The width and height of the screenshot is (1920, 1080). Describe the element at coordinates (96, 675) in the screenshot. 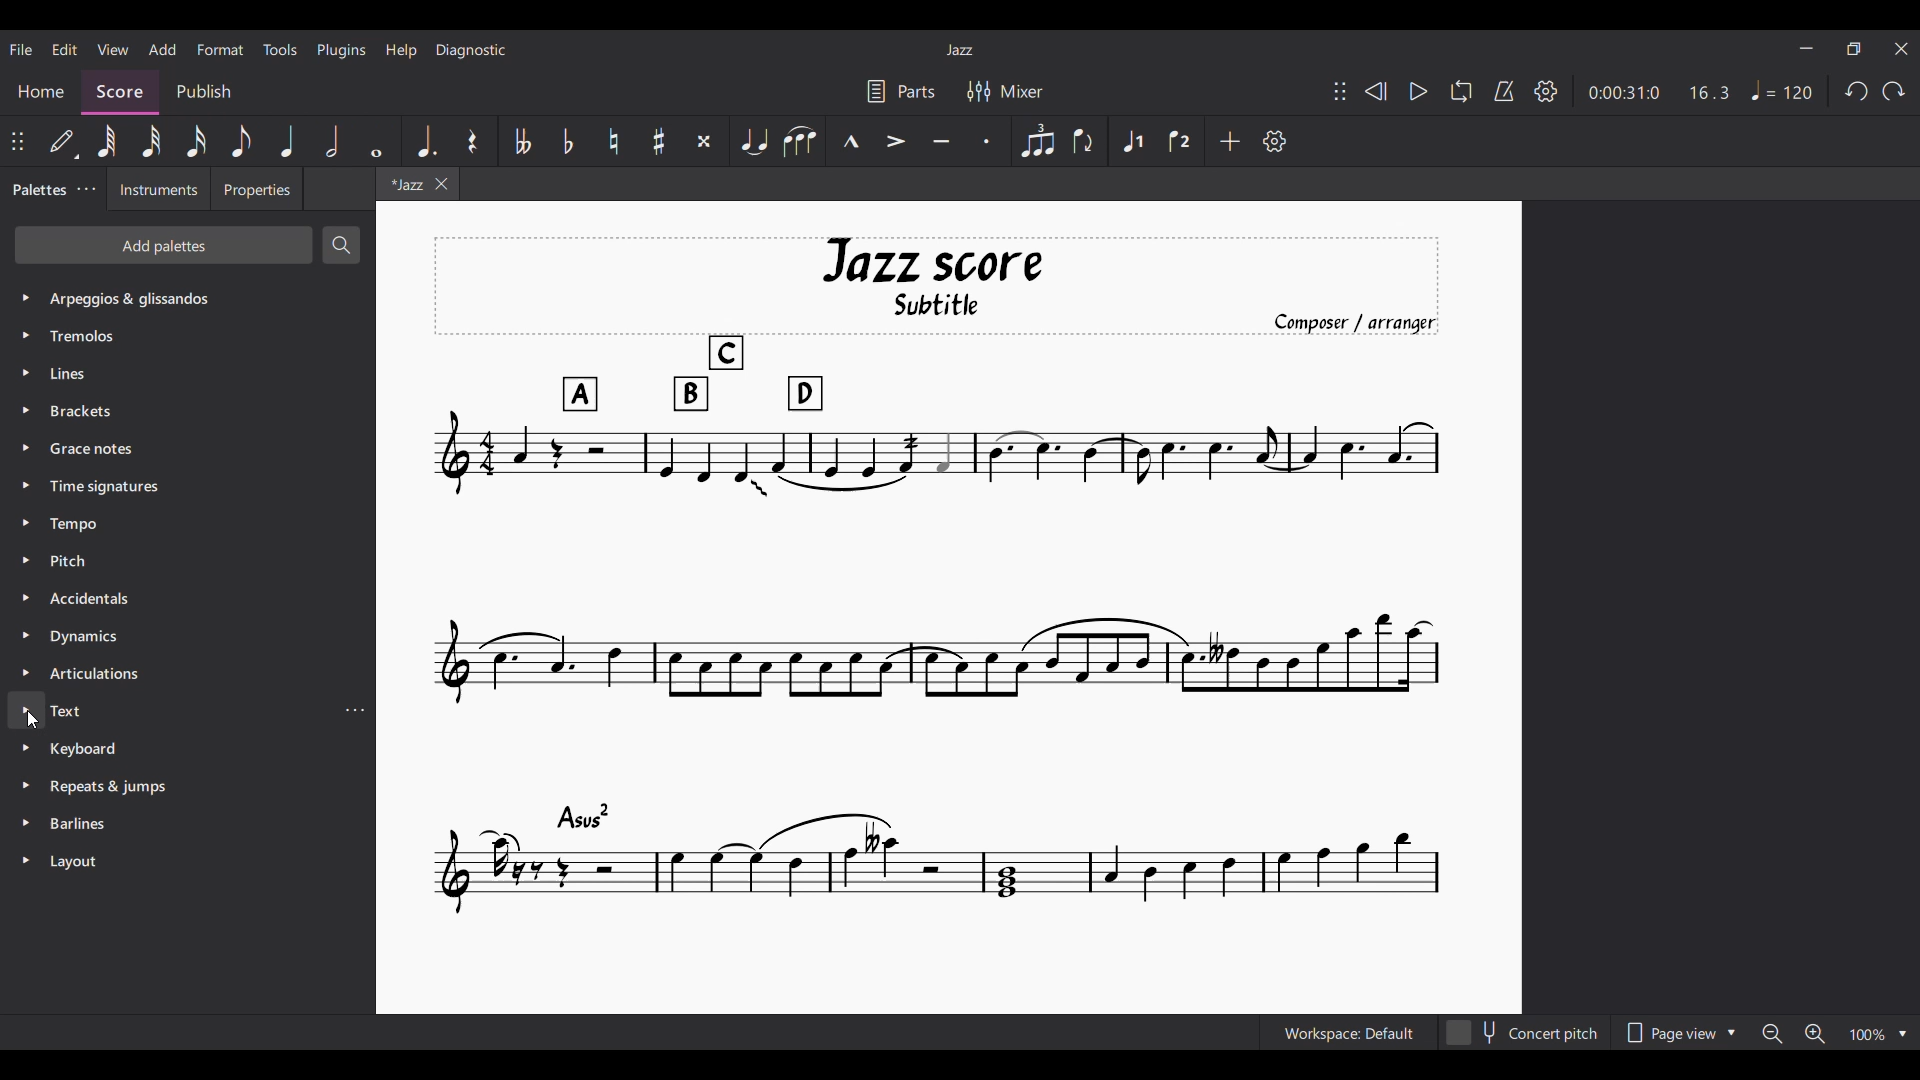

I see `` at that location.